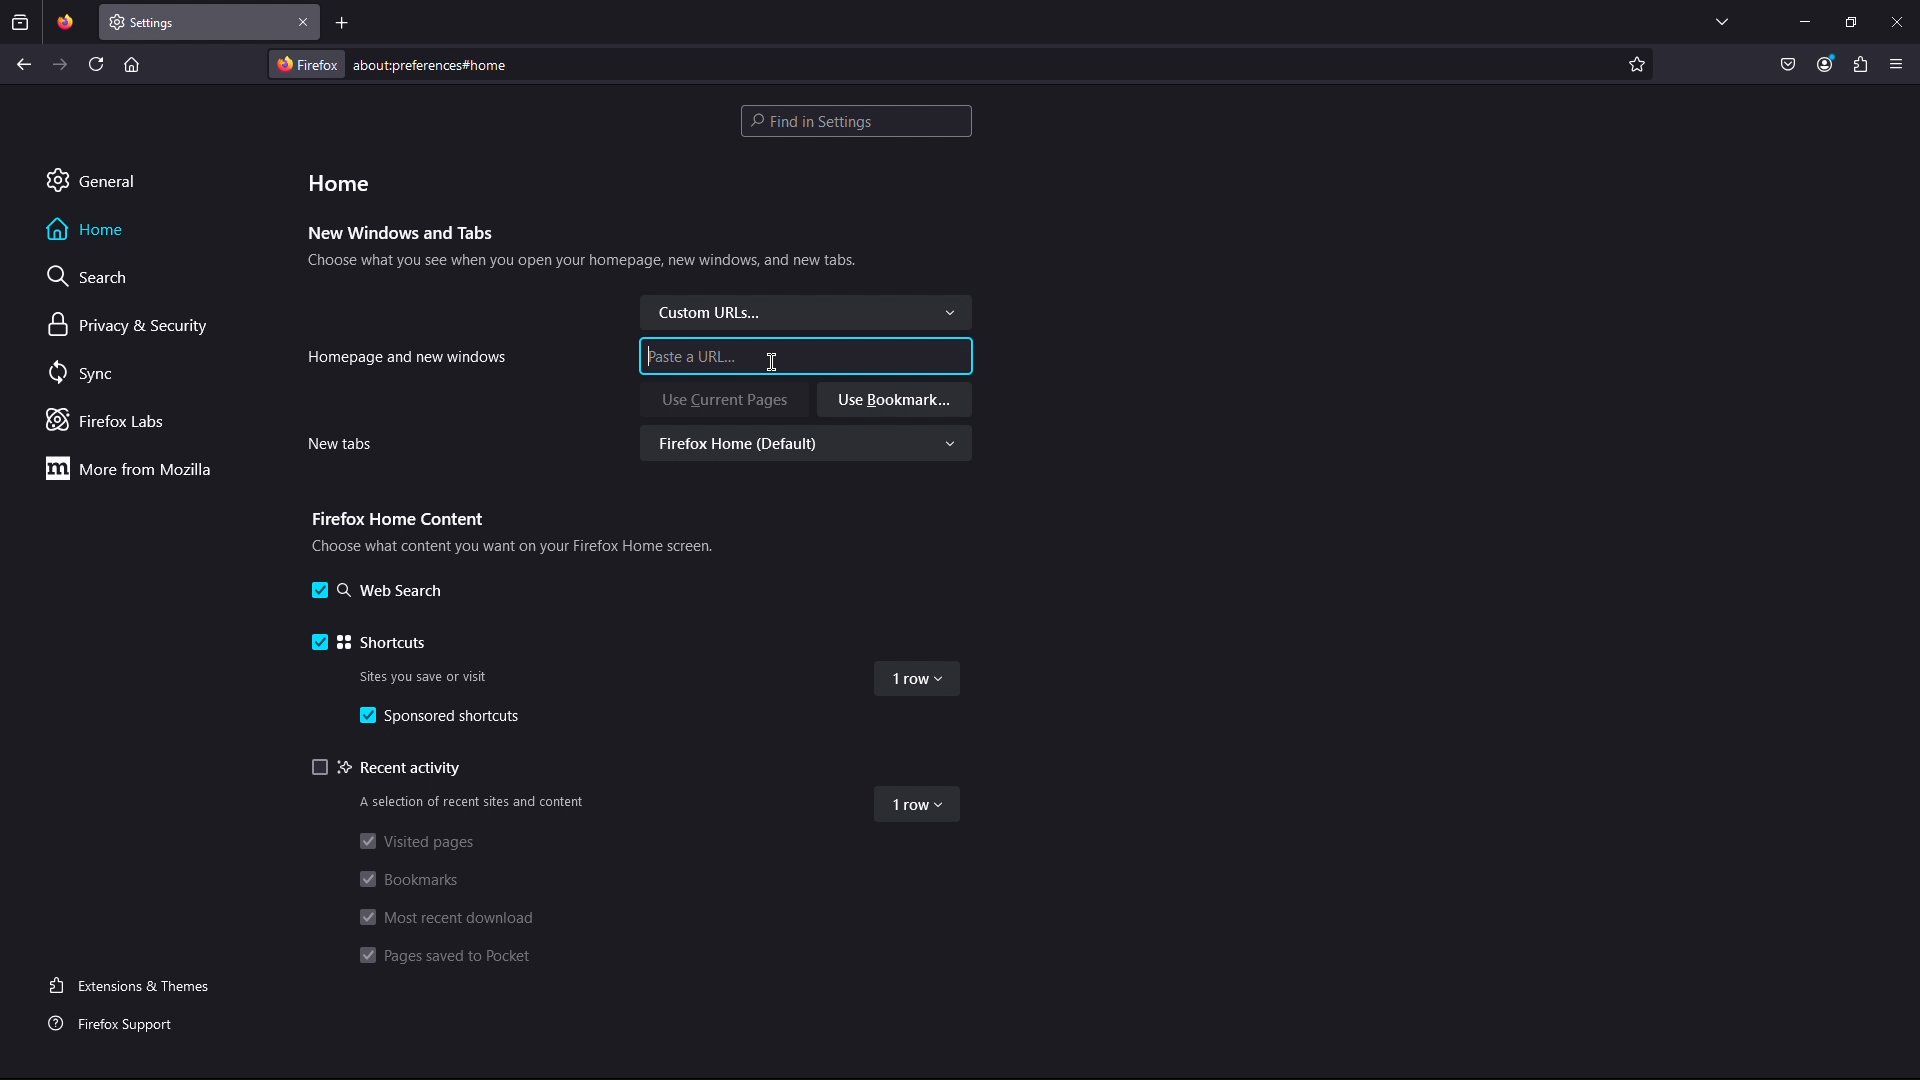  I want to click on Sync, so click(86, 374).